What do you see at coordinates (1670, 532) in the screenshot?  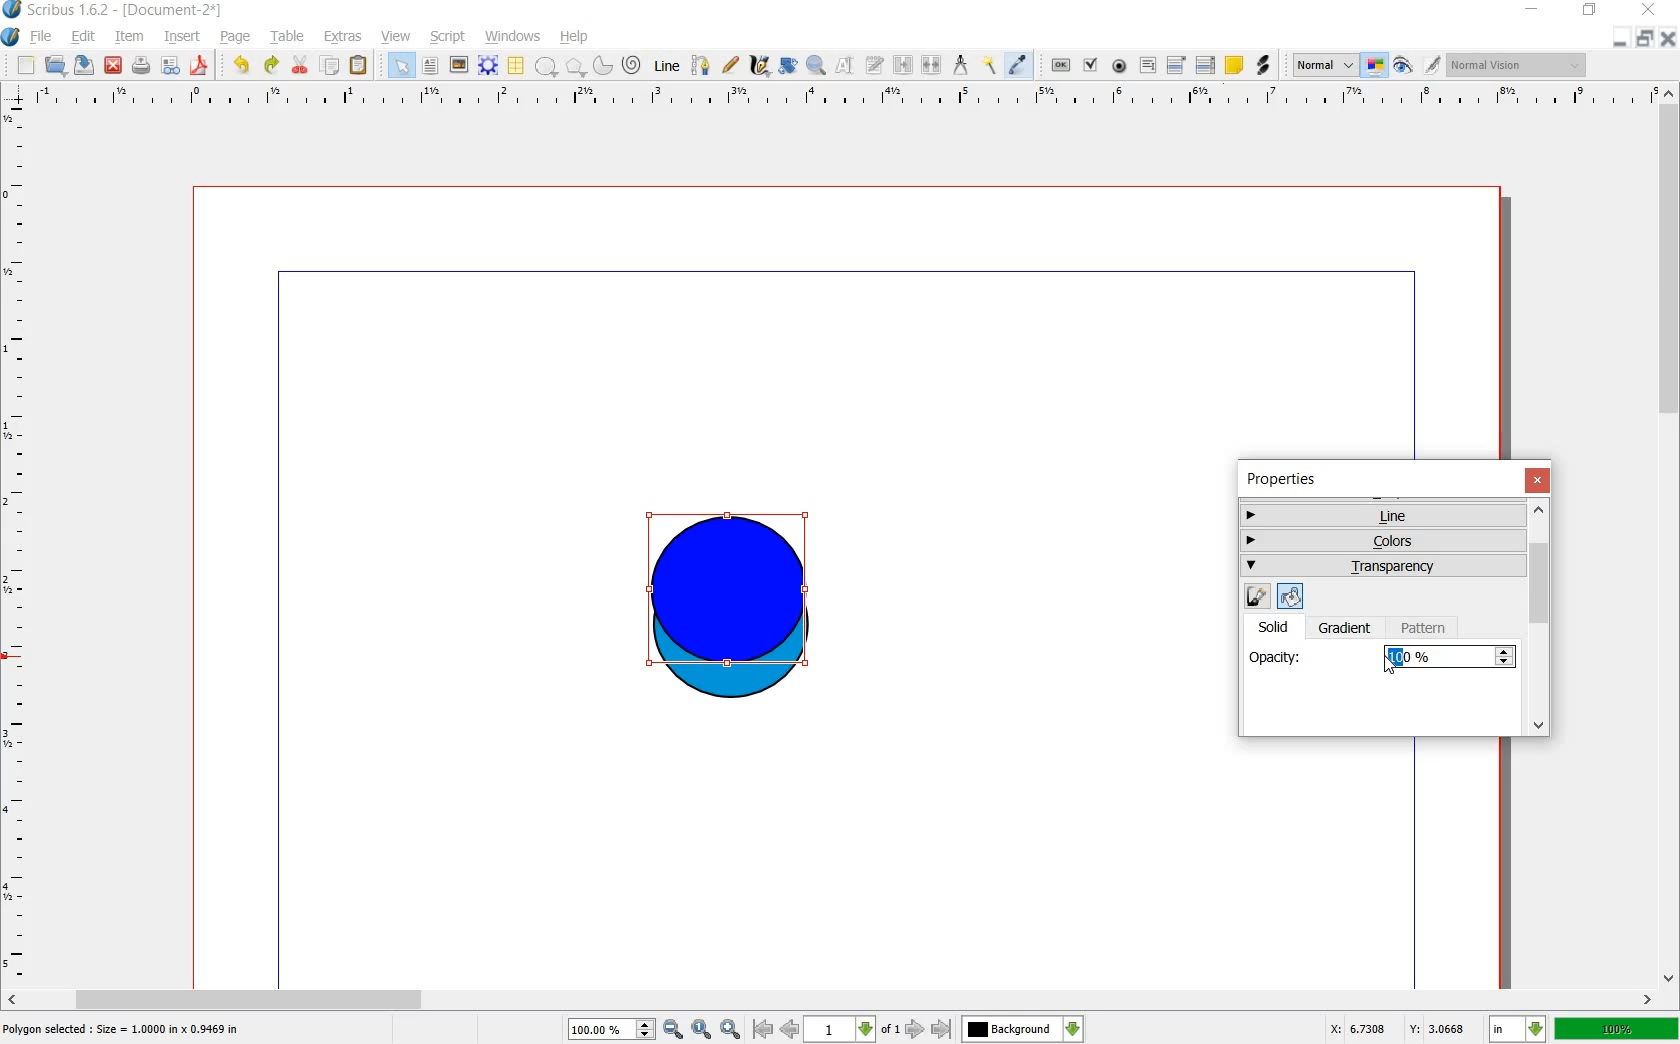 I see `scroll bar` at bounding box center [1670, 532].